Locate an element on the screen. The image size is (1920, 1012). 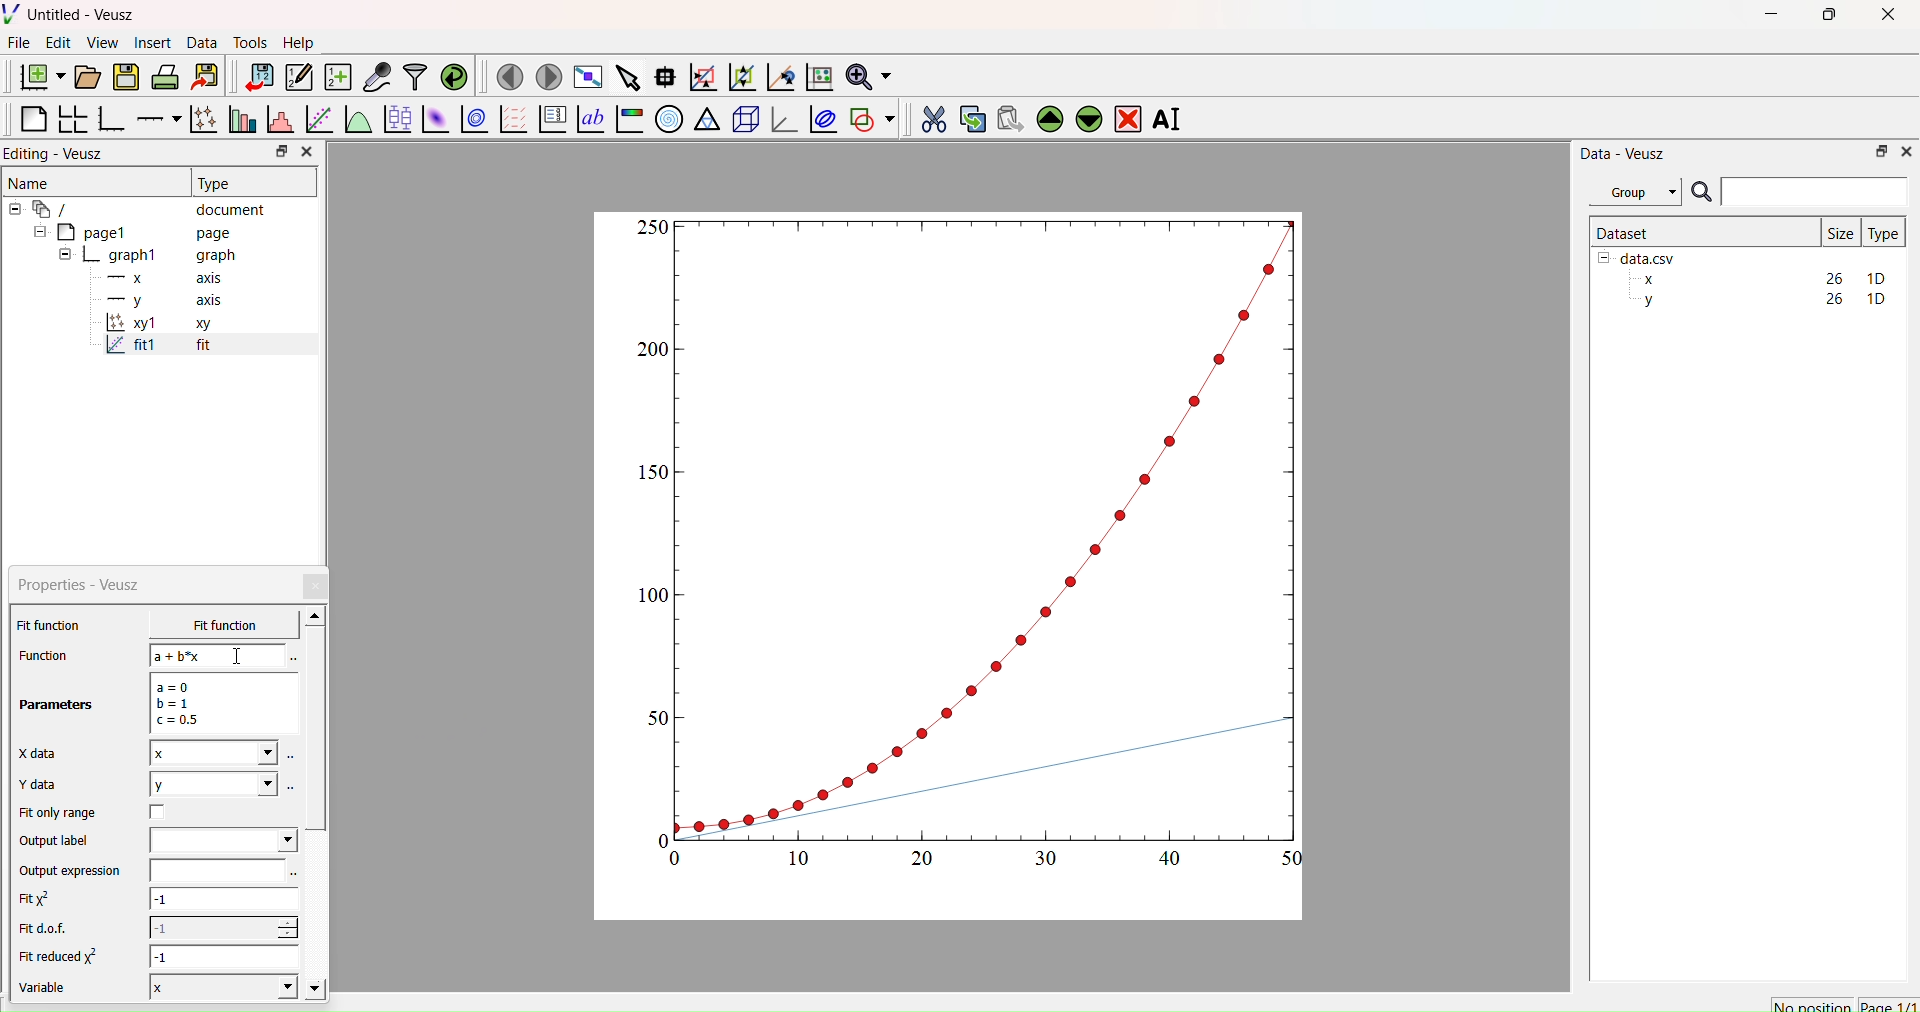
Plot a function is located at coordinates (357, 120).